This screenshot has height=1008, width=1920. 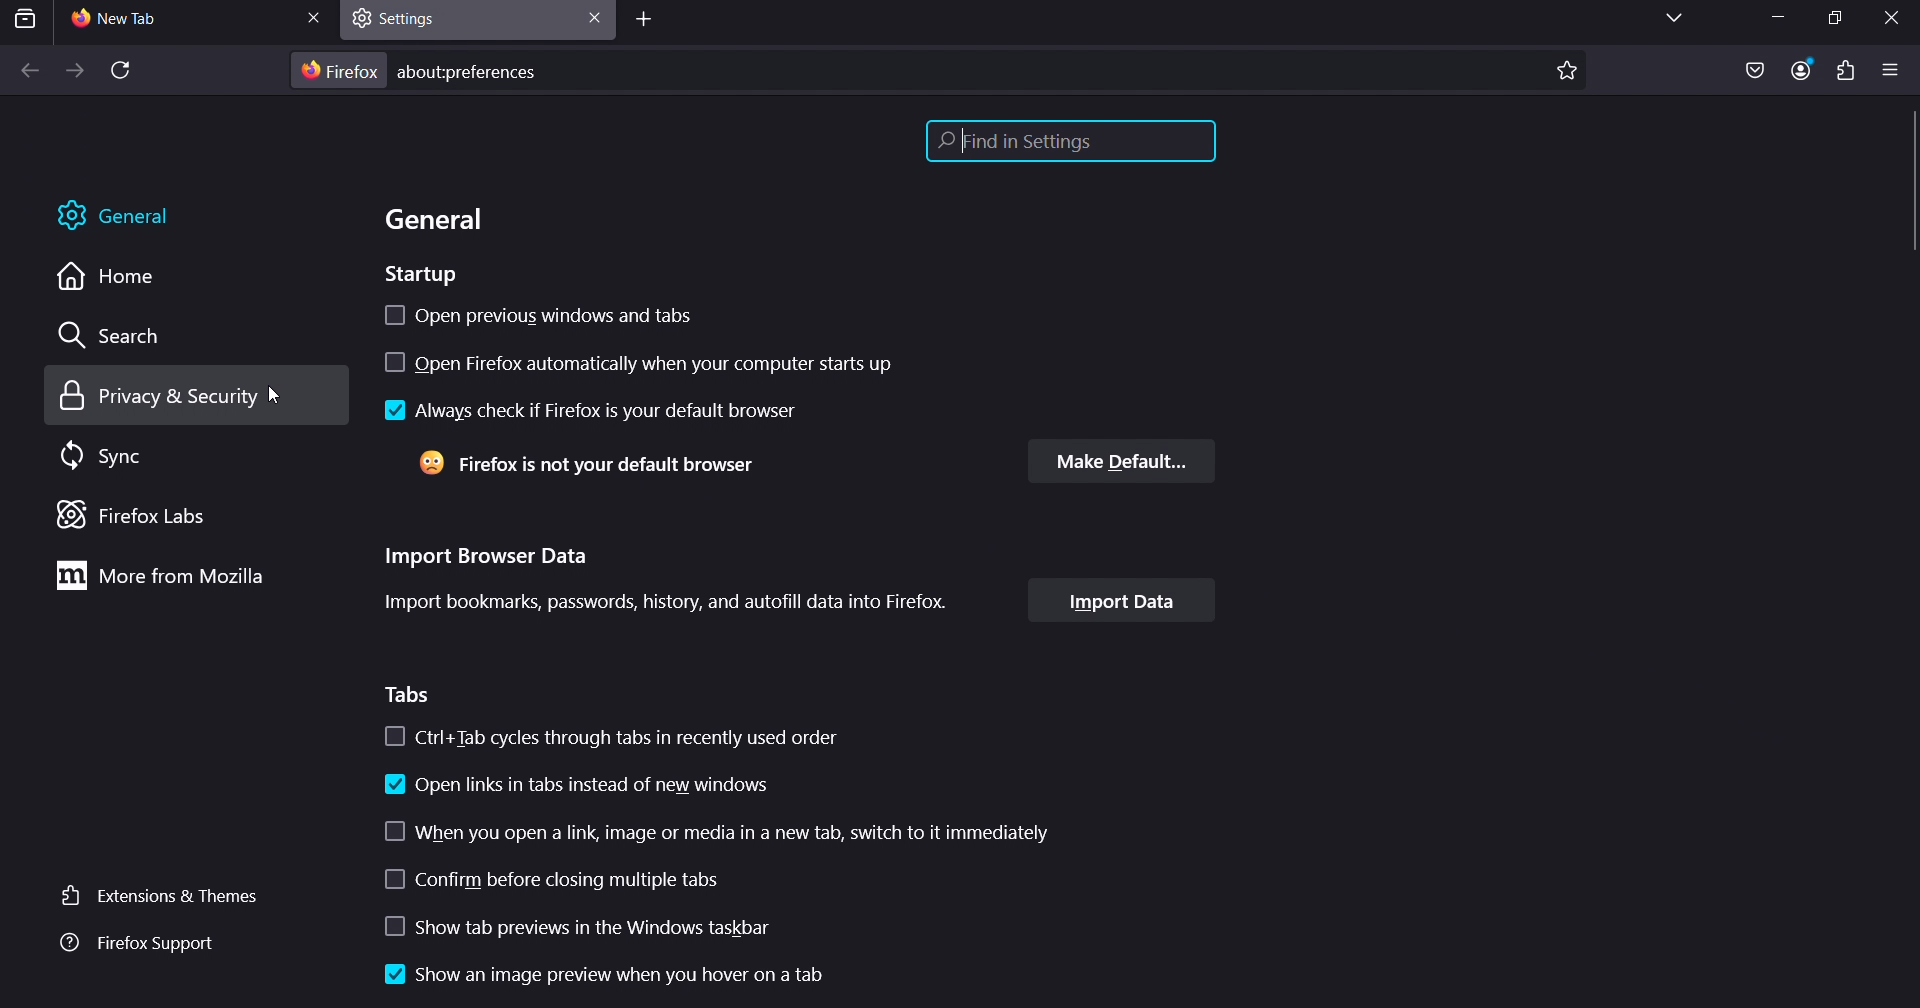 What do you see at coordinates (438, 224) in the screenshot?
I see `general` at bounding box center [438, 224].